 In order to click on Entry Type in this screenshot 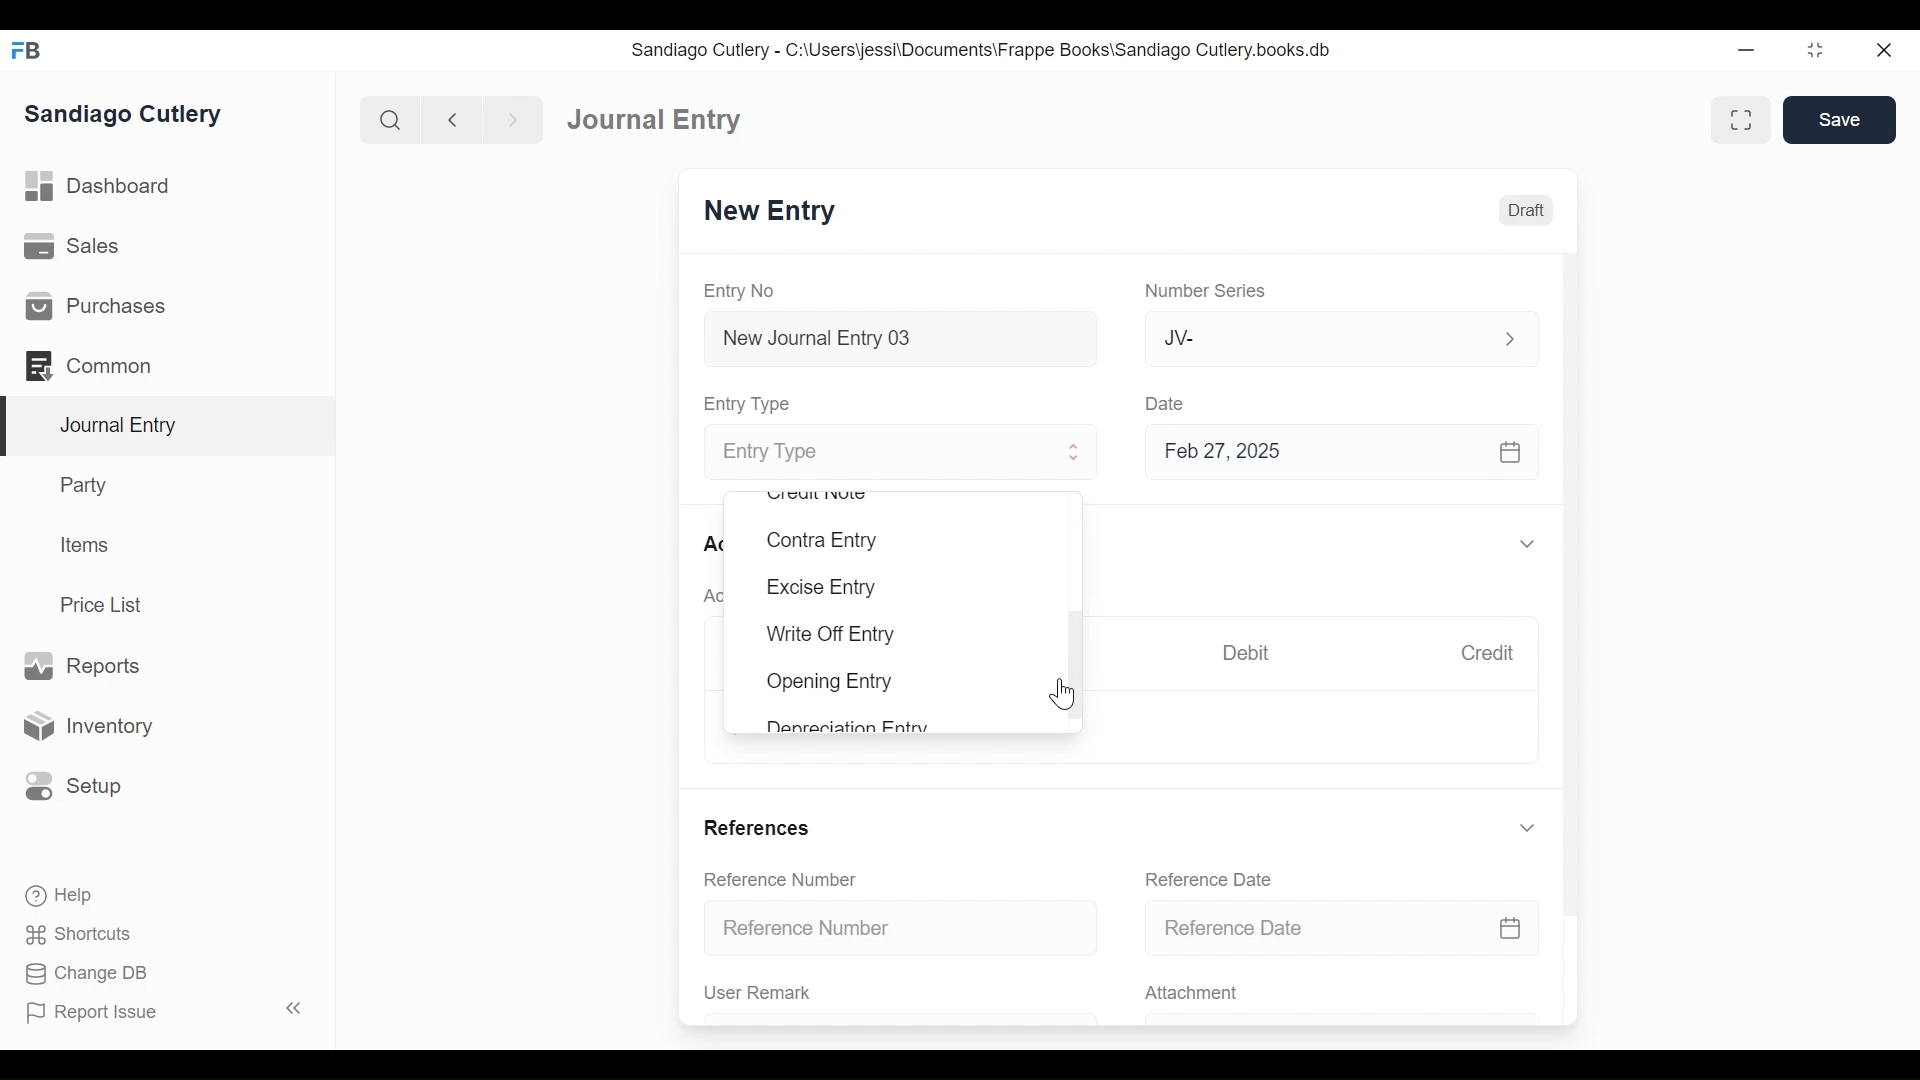, I will do `click(751, 405)`.